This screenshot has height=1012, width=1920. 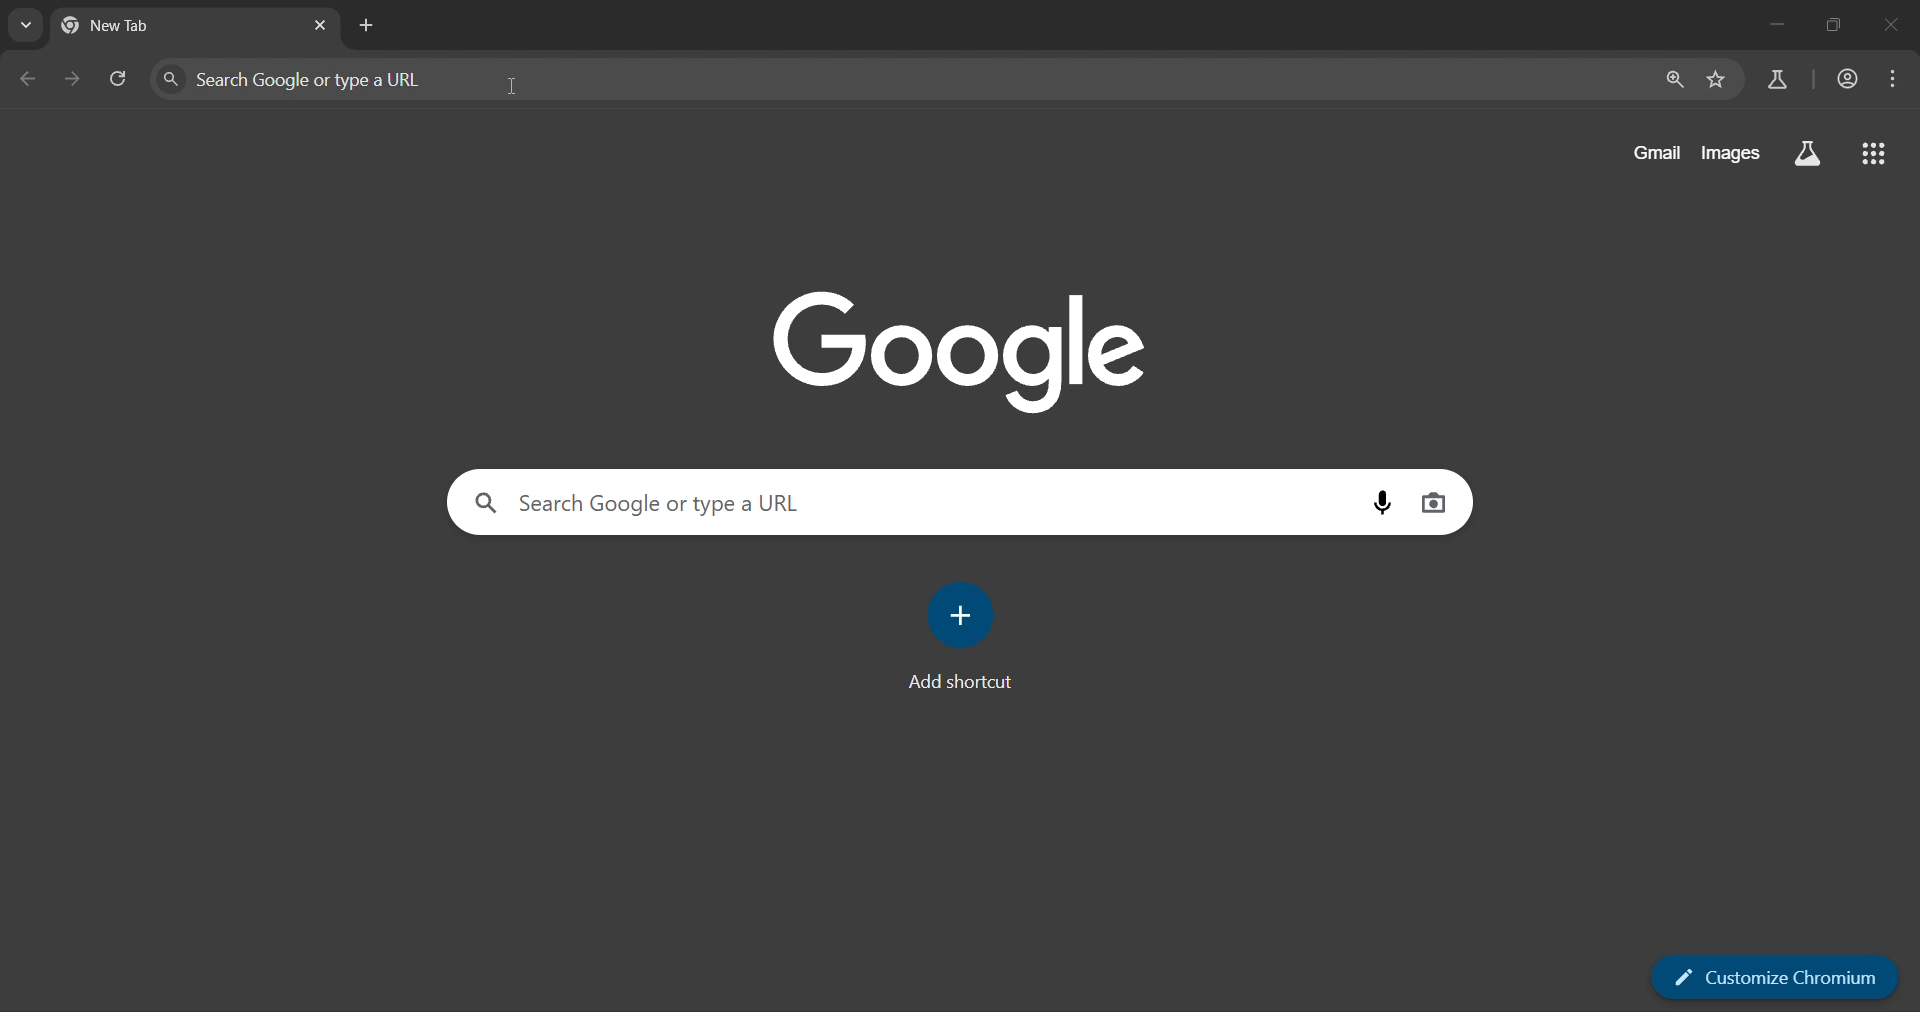 I want to click on google apps, so click(x=1872, y=158).